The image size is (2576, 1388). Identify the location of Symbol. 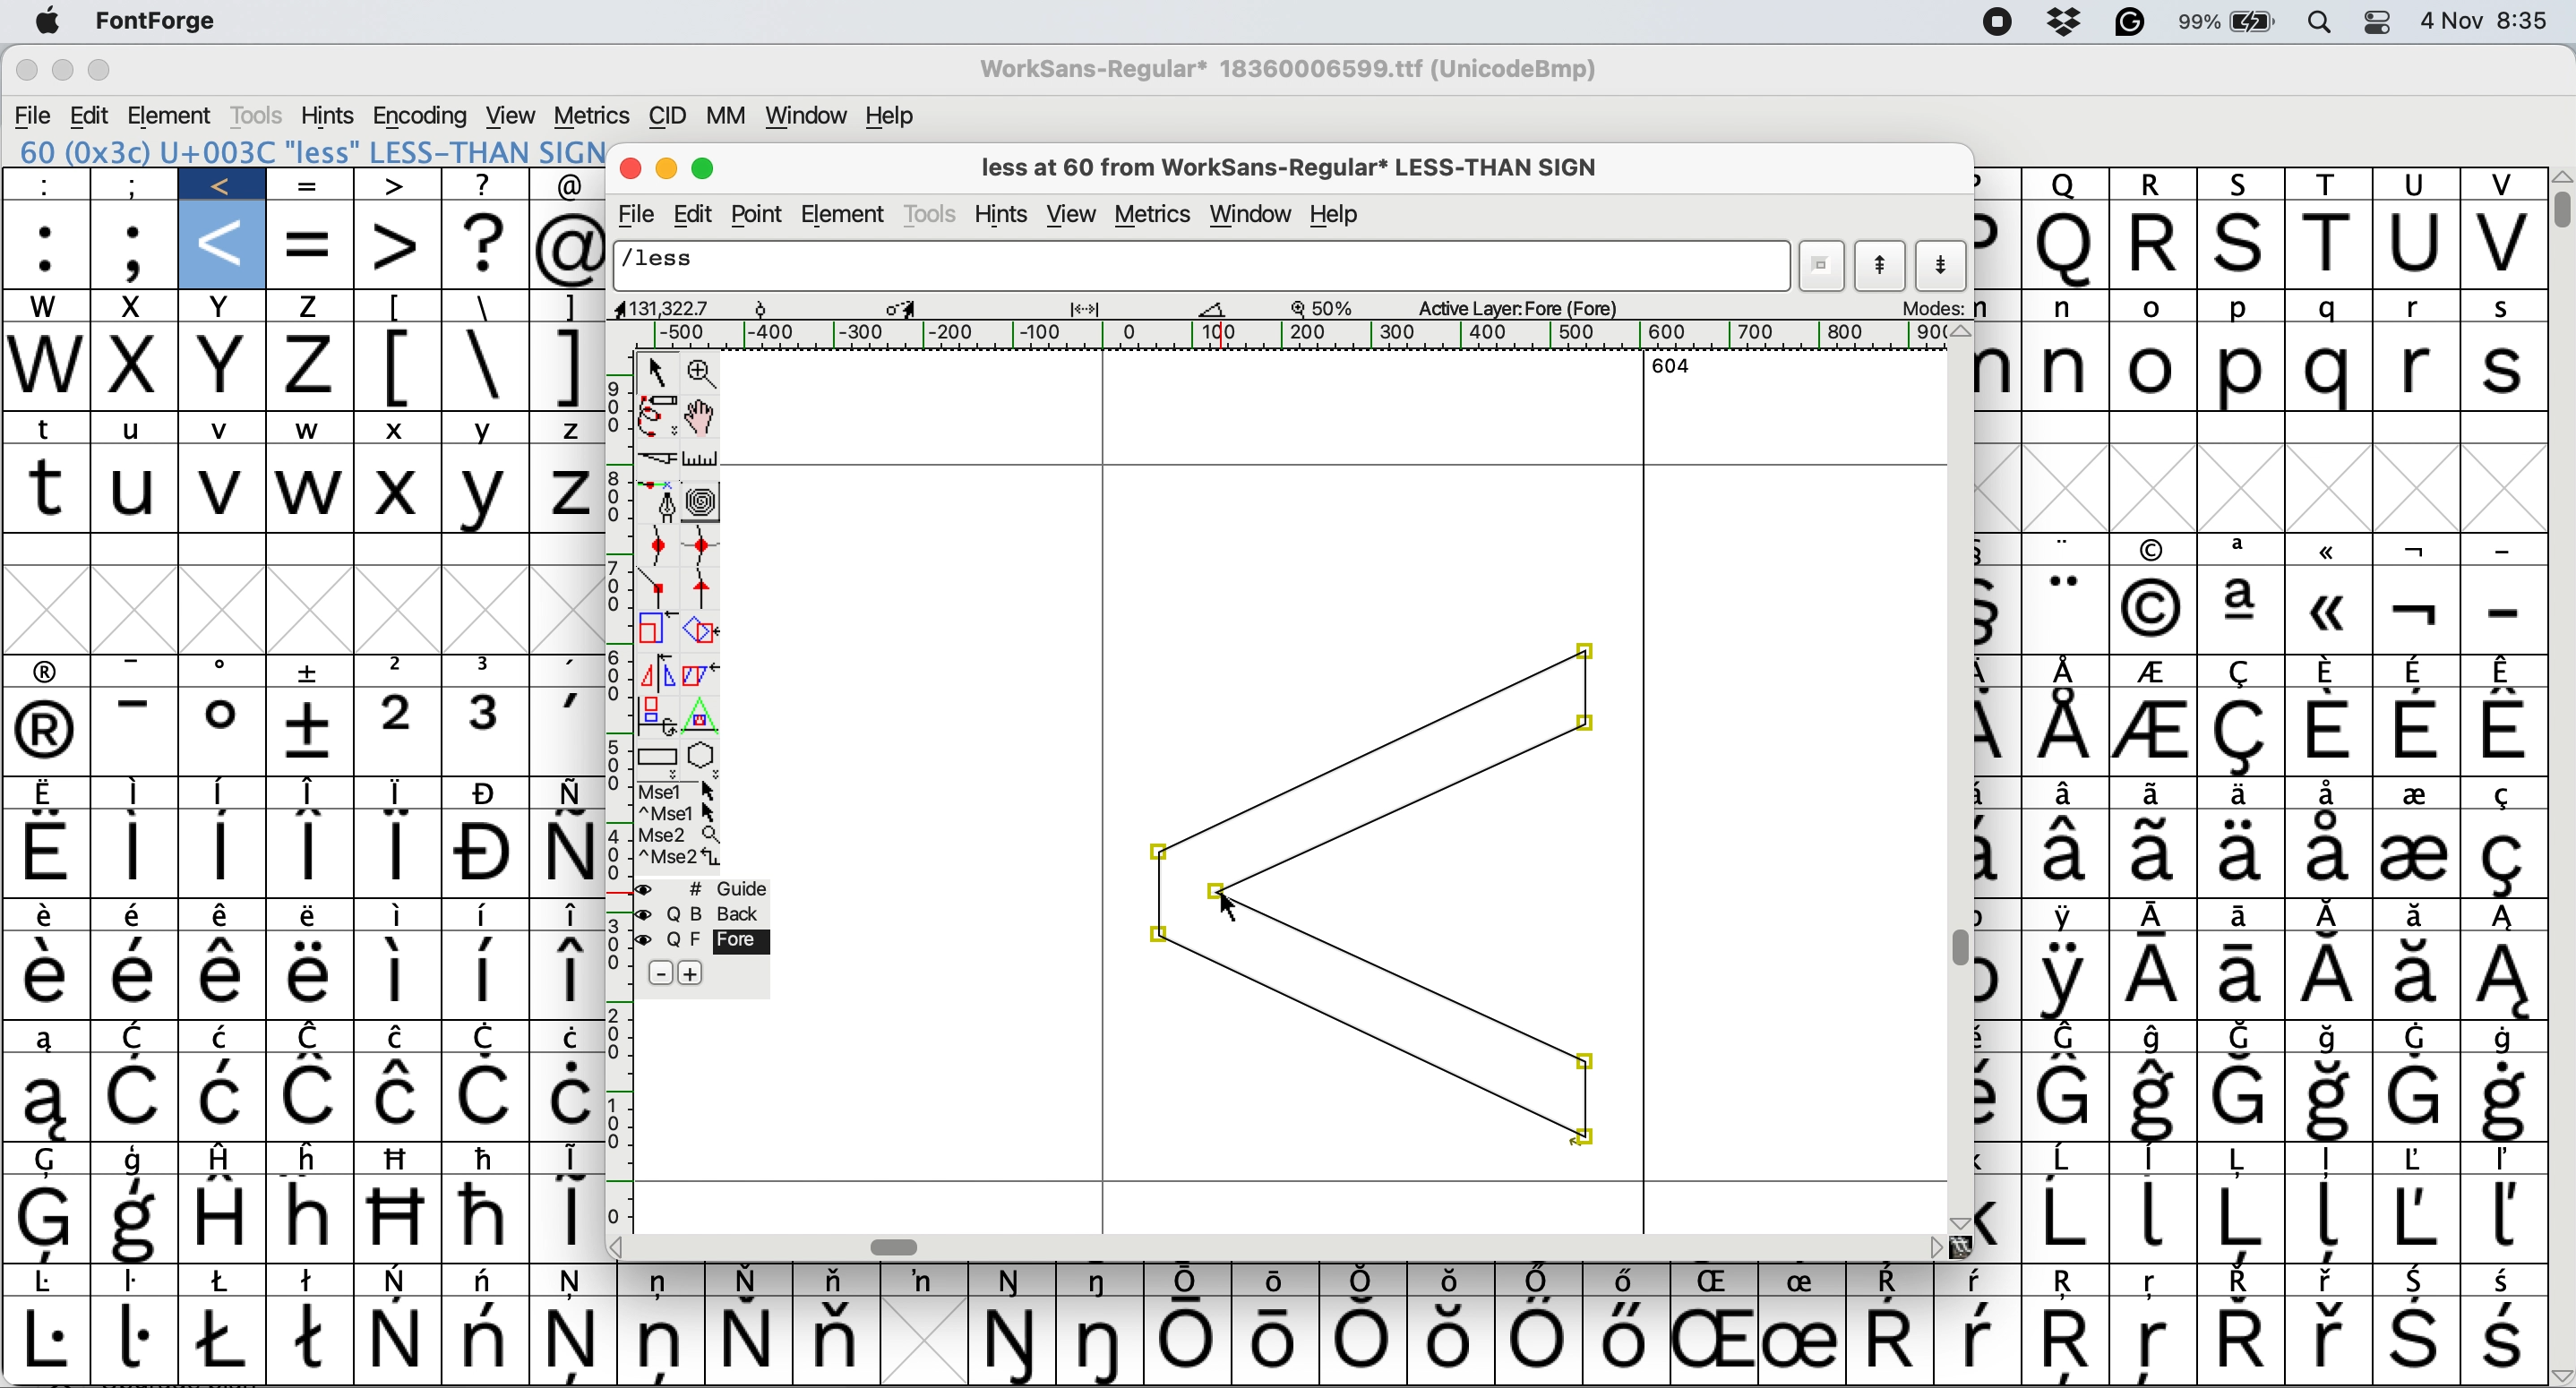
(1712, 1341).